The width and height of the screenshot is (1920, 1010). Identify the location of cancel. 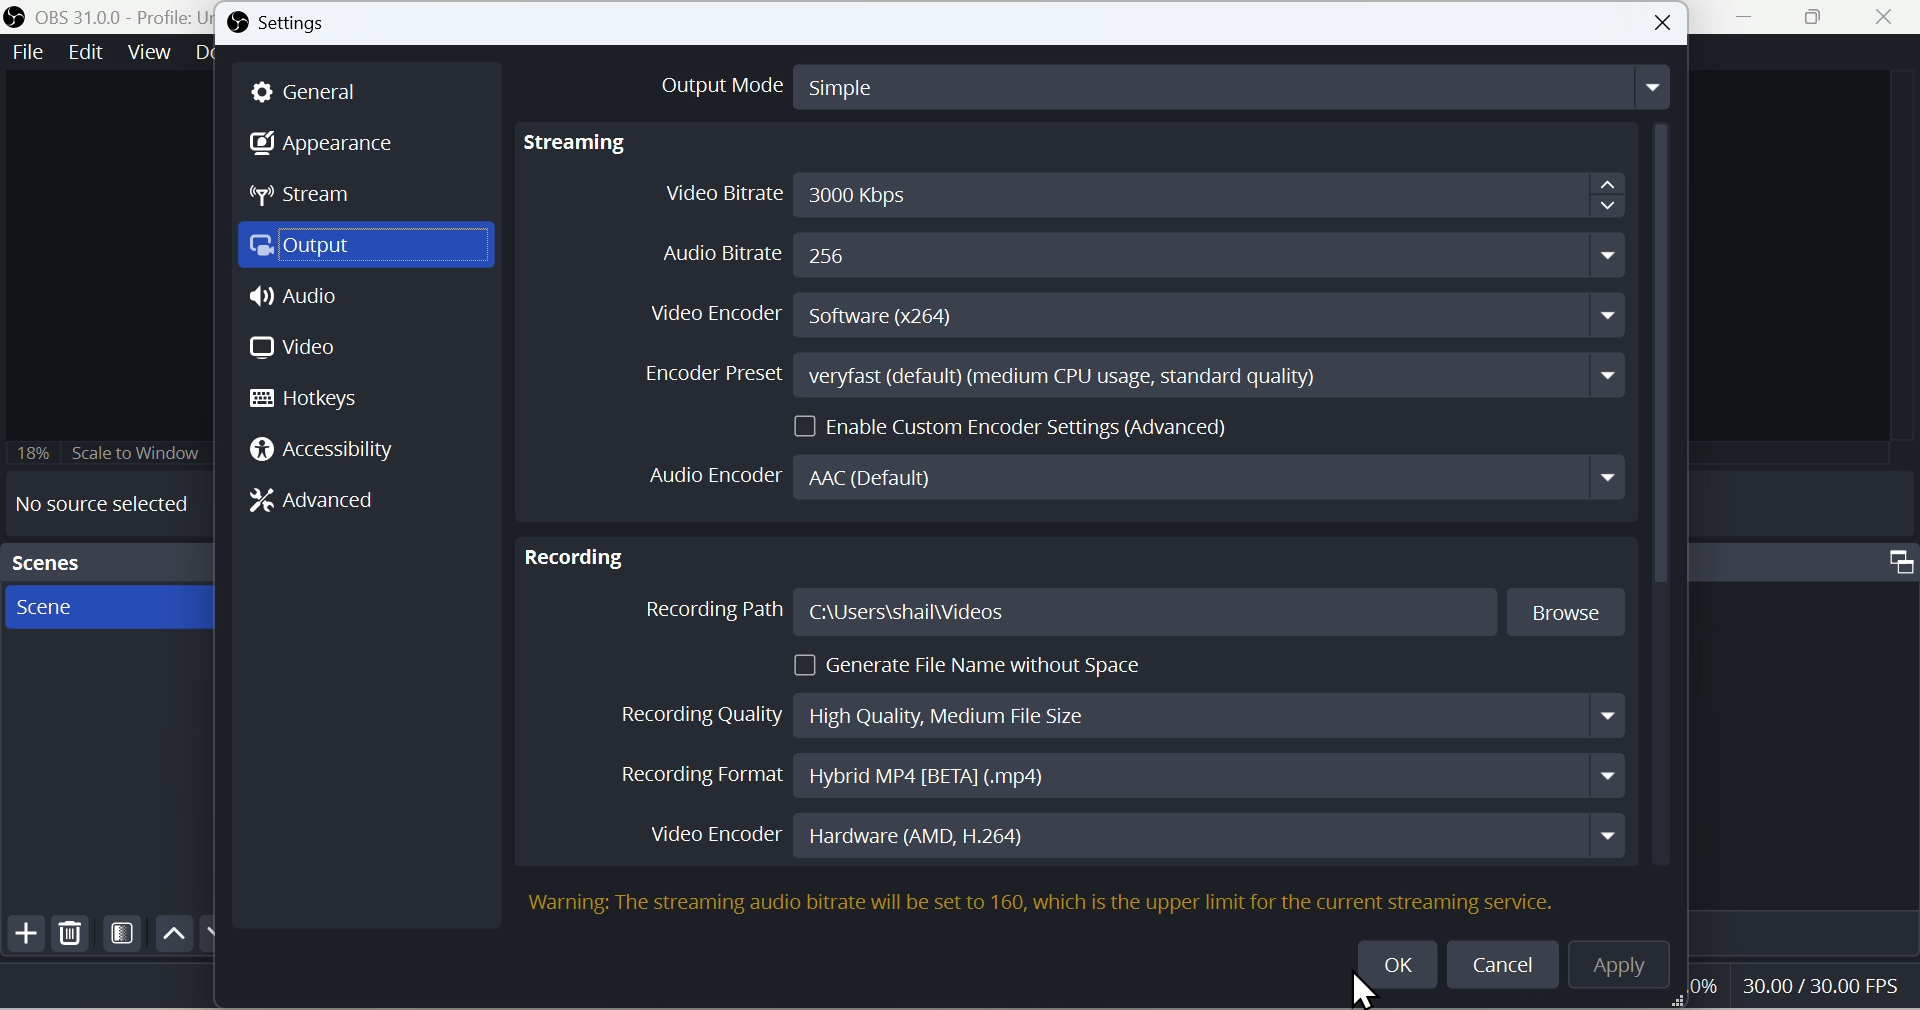
(1506, 963).